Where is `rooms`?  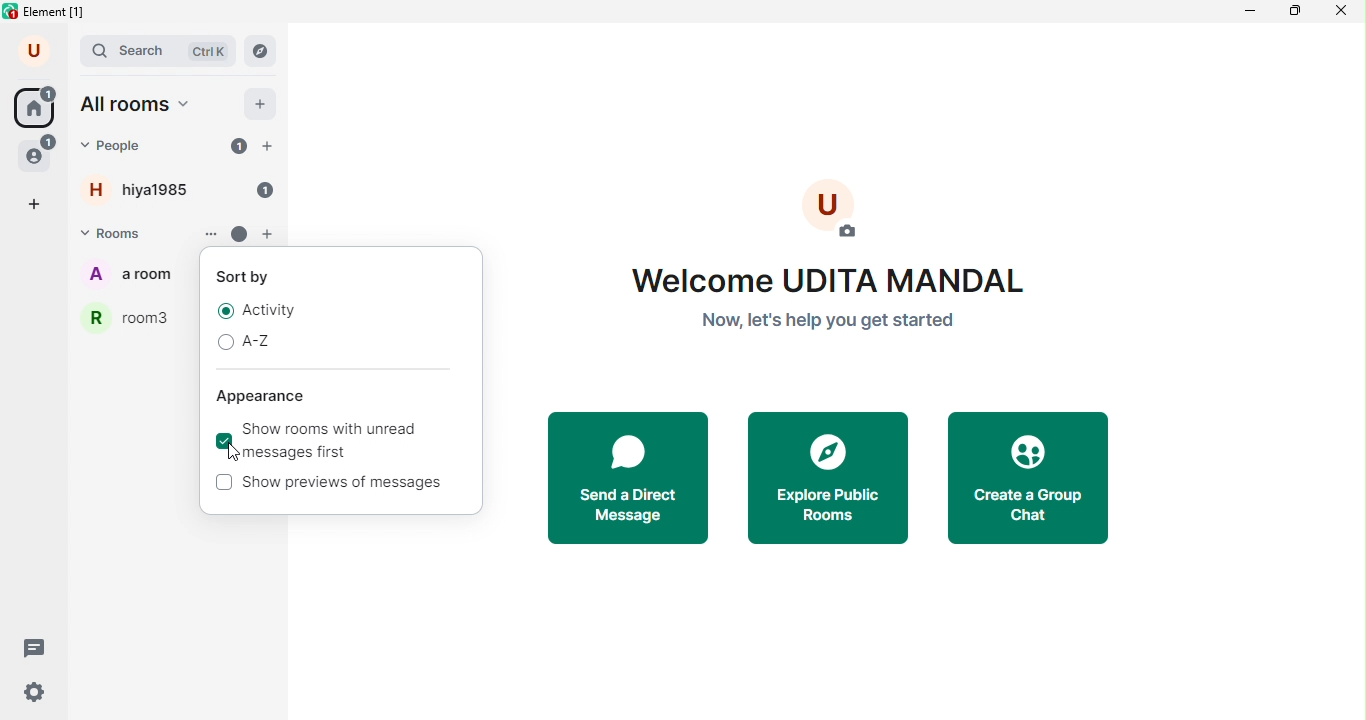 rooms is located at coordinates (120, 232).